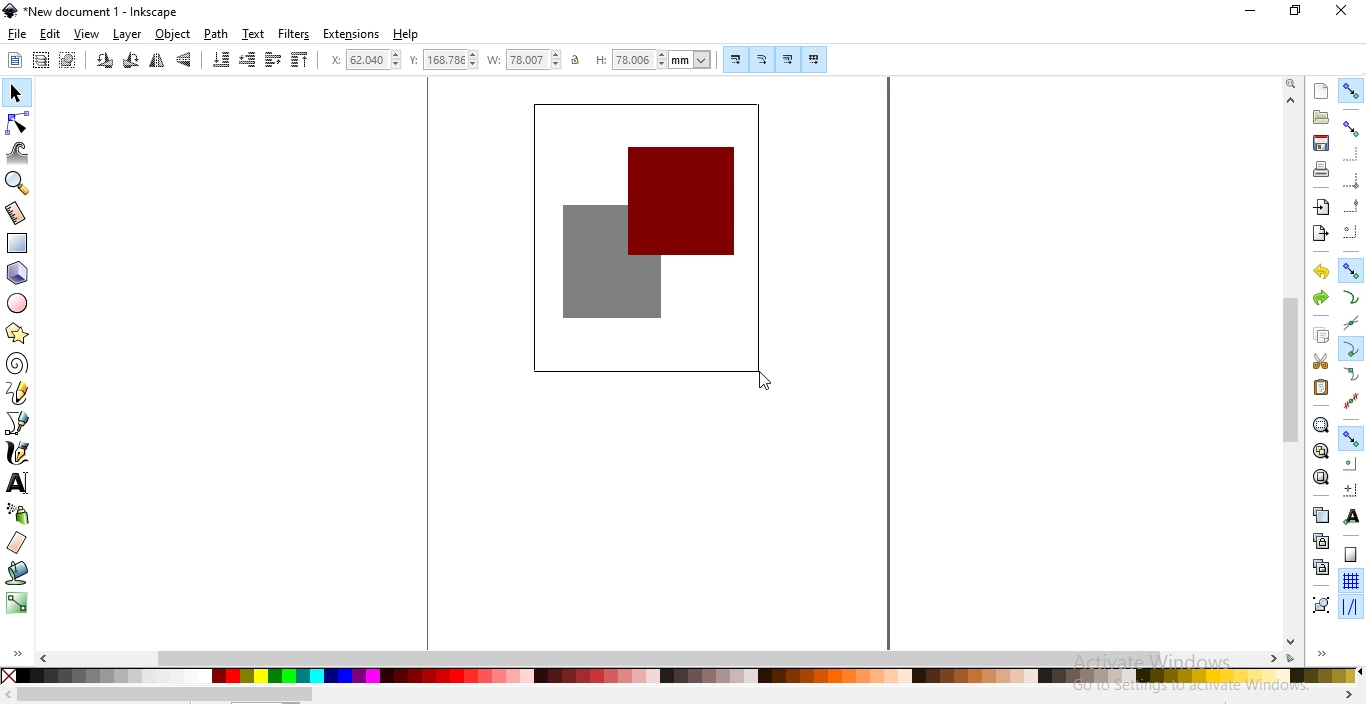  I want to click on text, so click(253, 33).